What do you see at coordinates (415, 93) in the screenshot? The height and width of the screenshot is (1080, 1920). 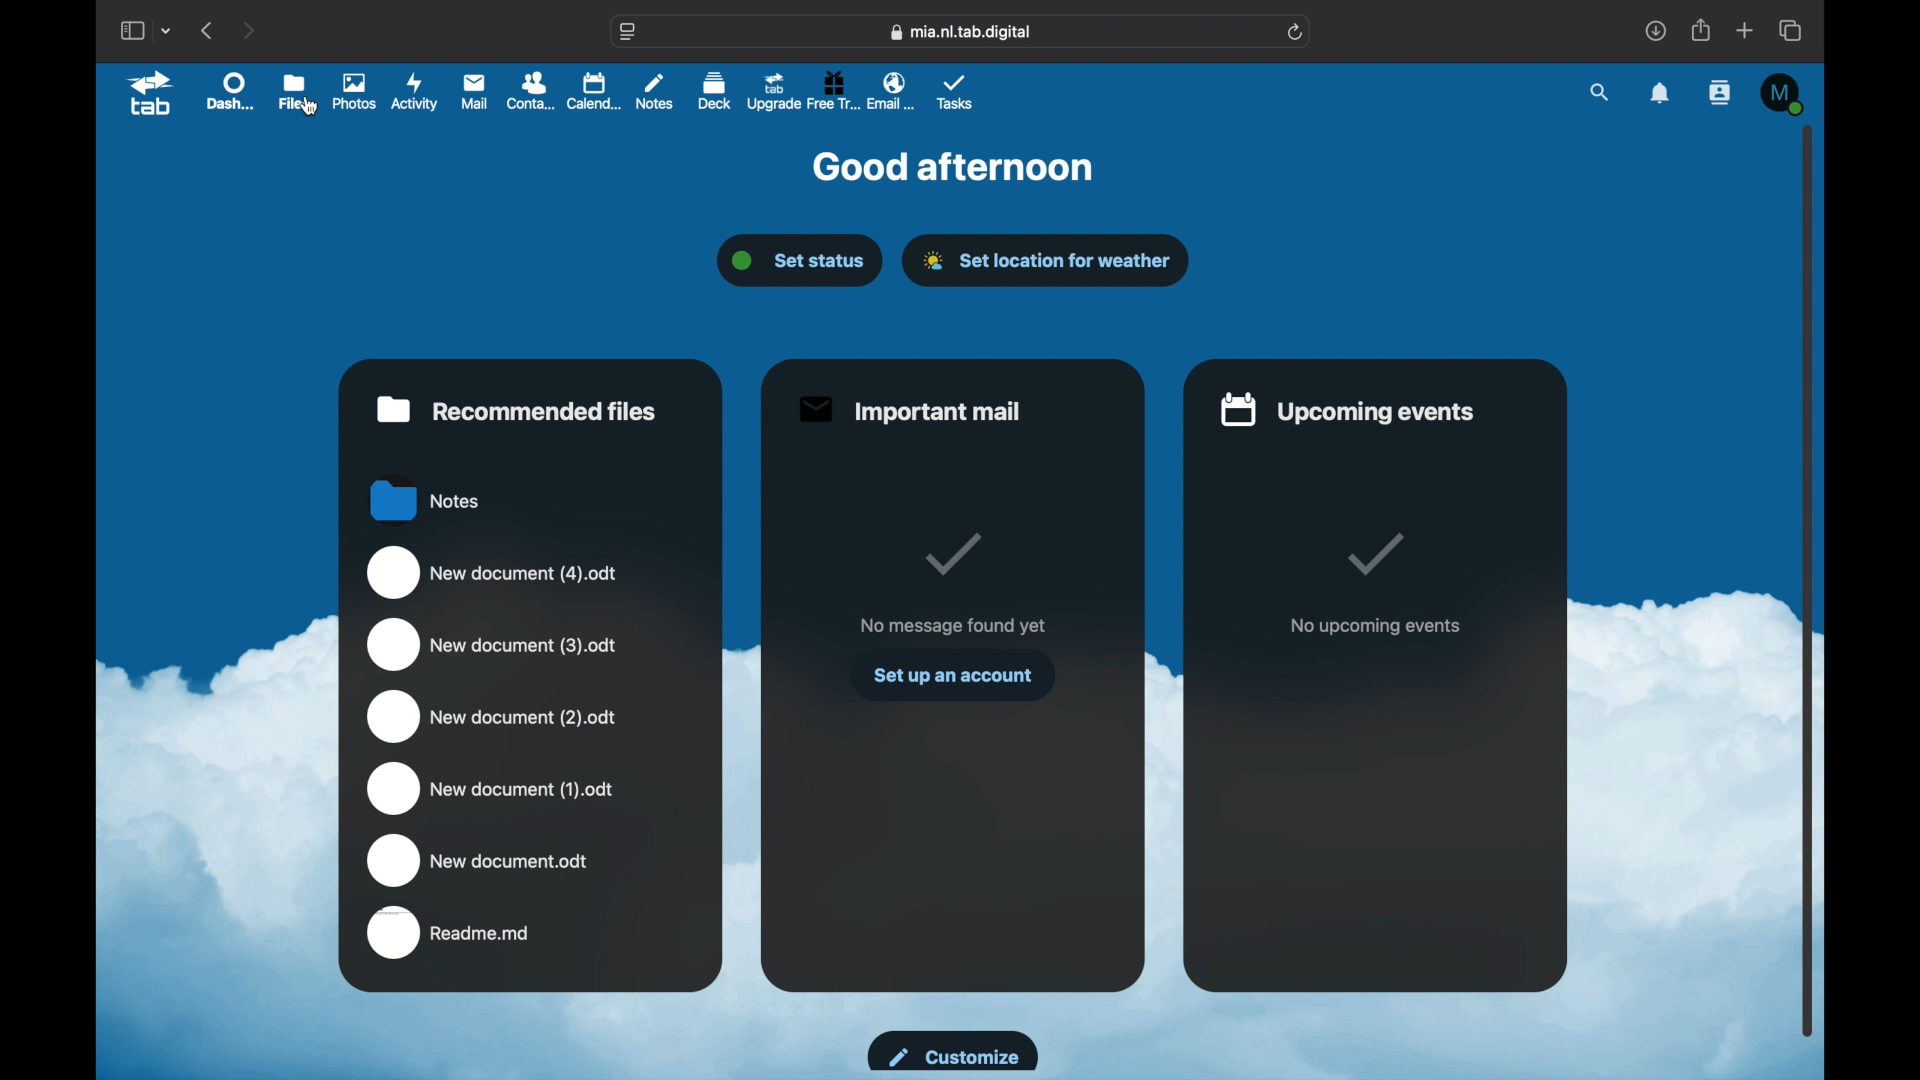 I see `activity` at bounding box center [415, 93].